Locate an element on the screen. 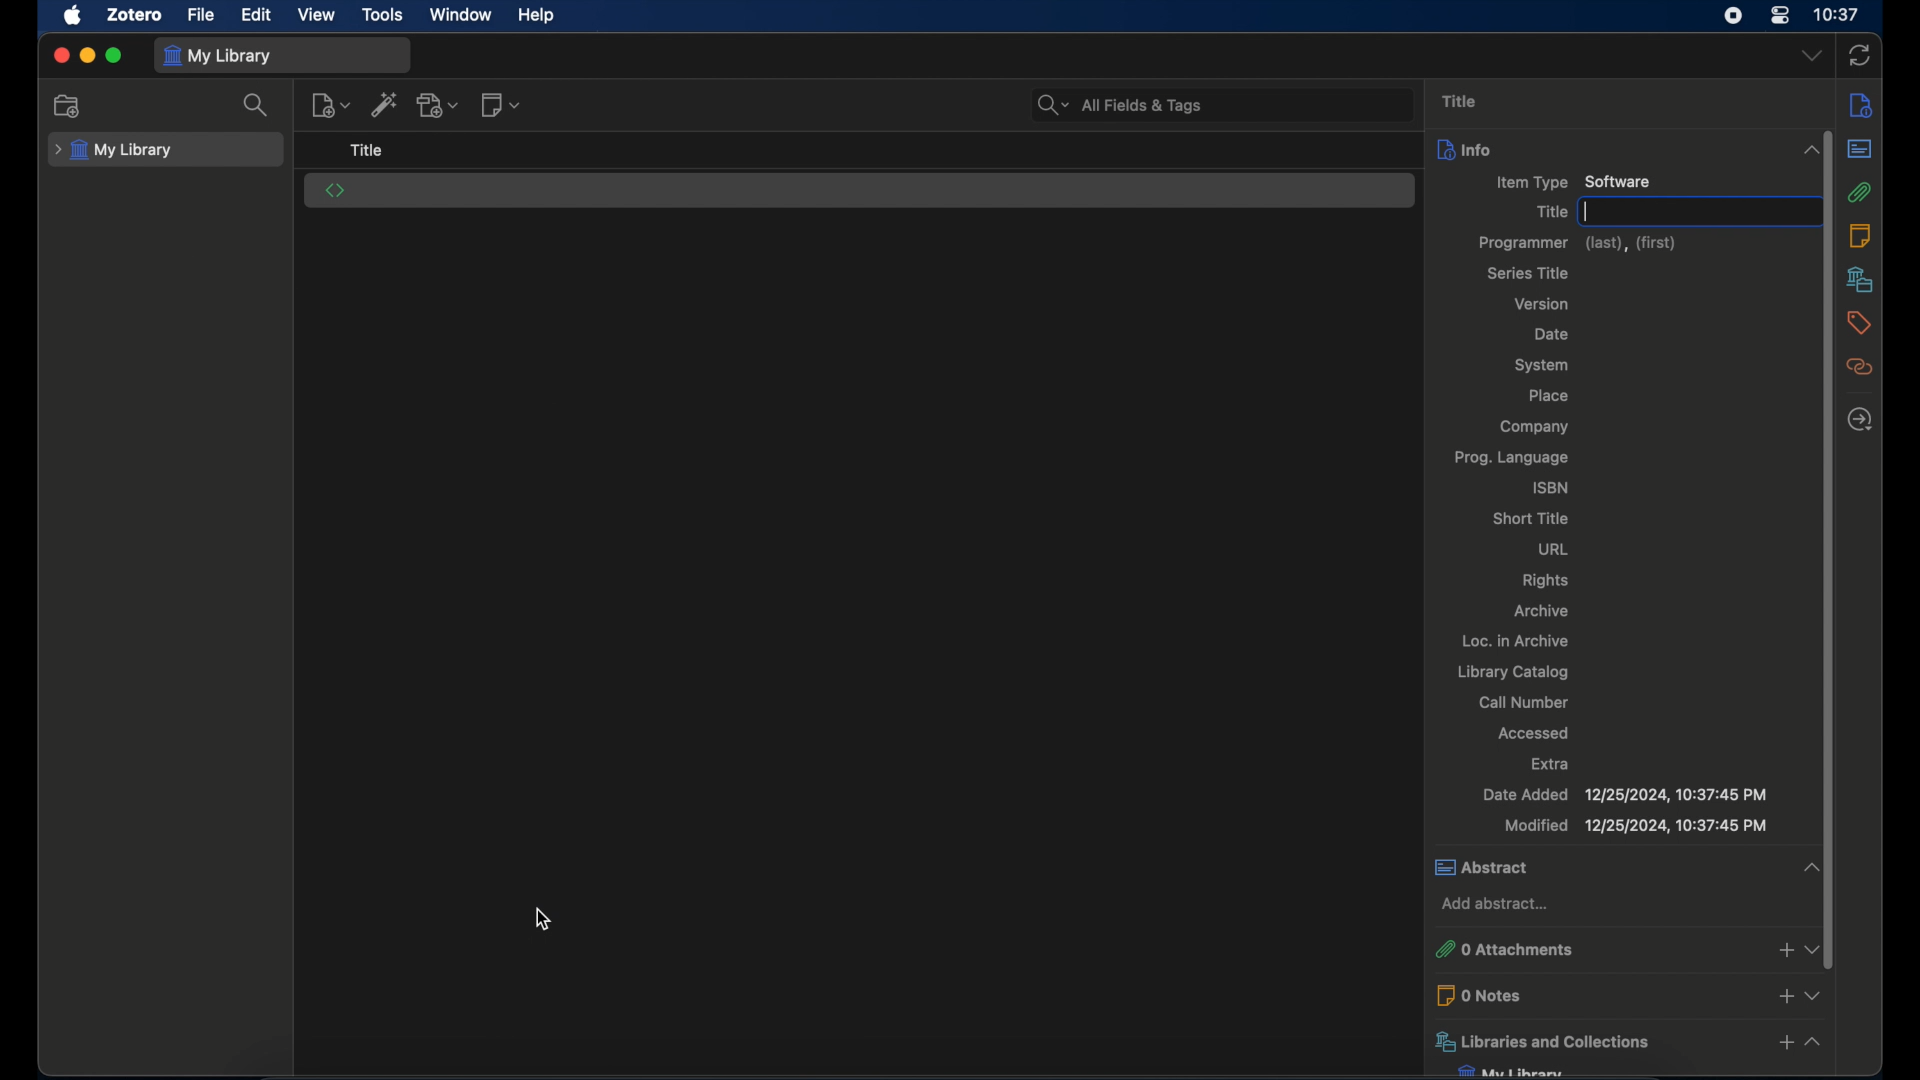 The width and height of the screenshot is (1920, 1080). collapse is located at coordinates (1816, 1044).